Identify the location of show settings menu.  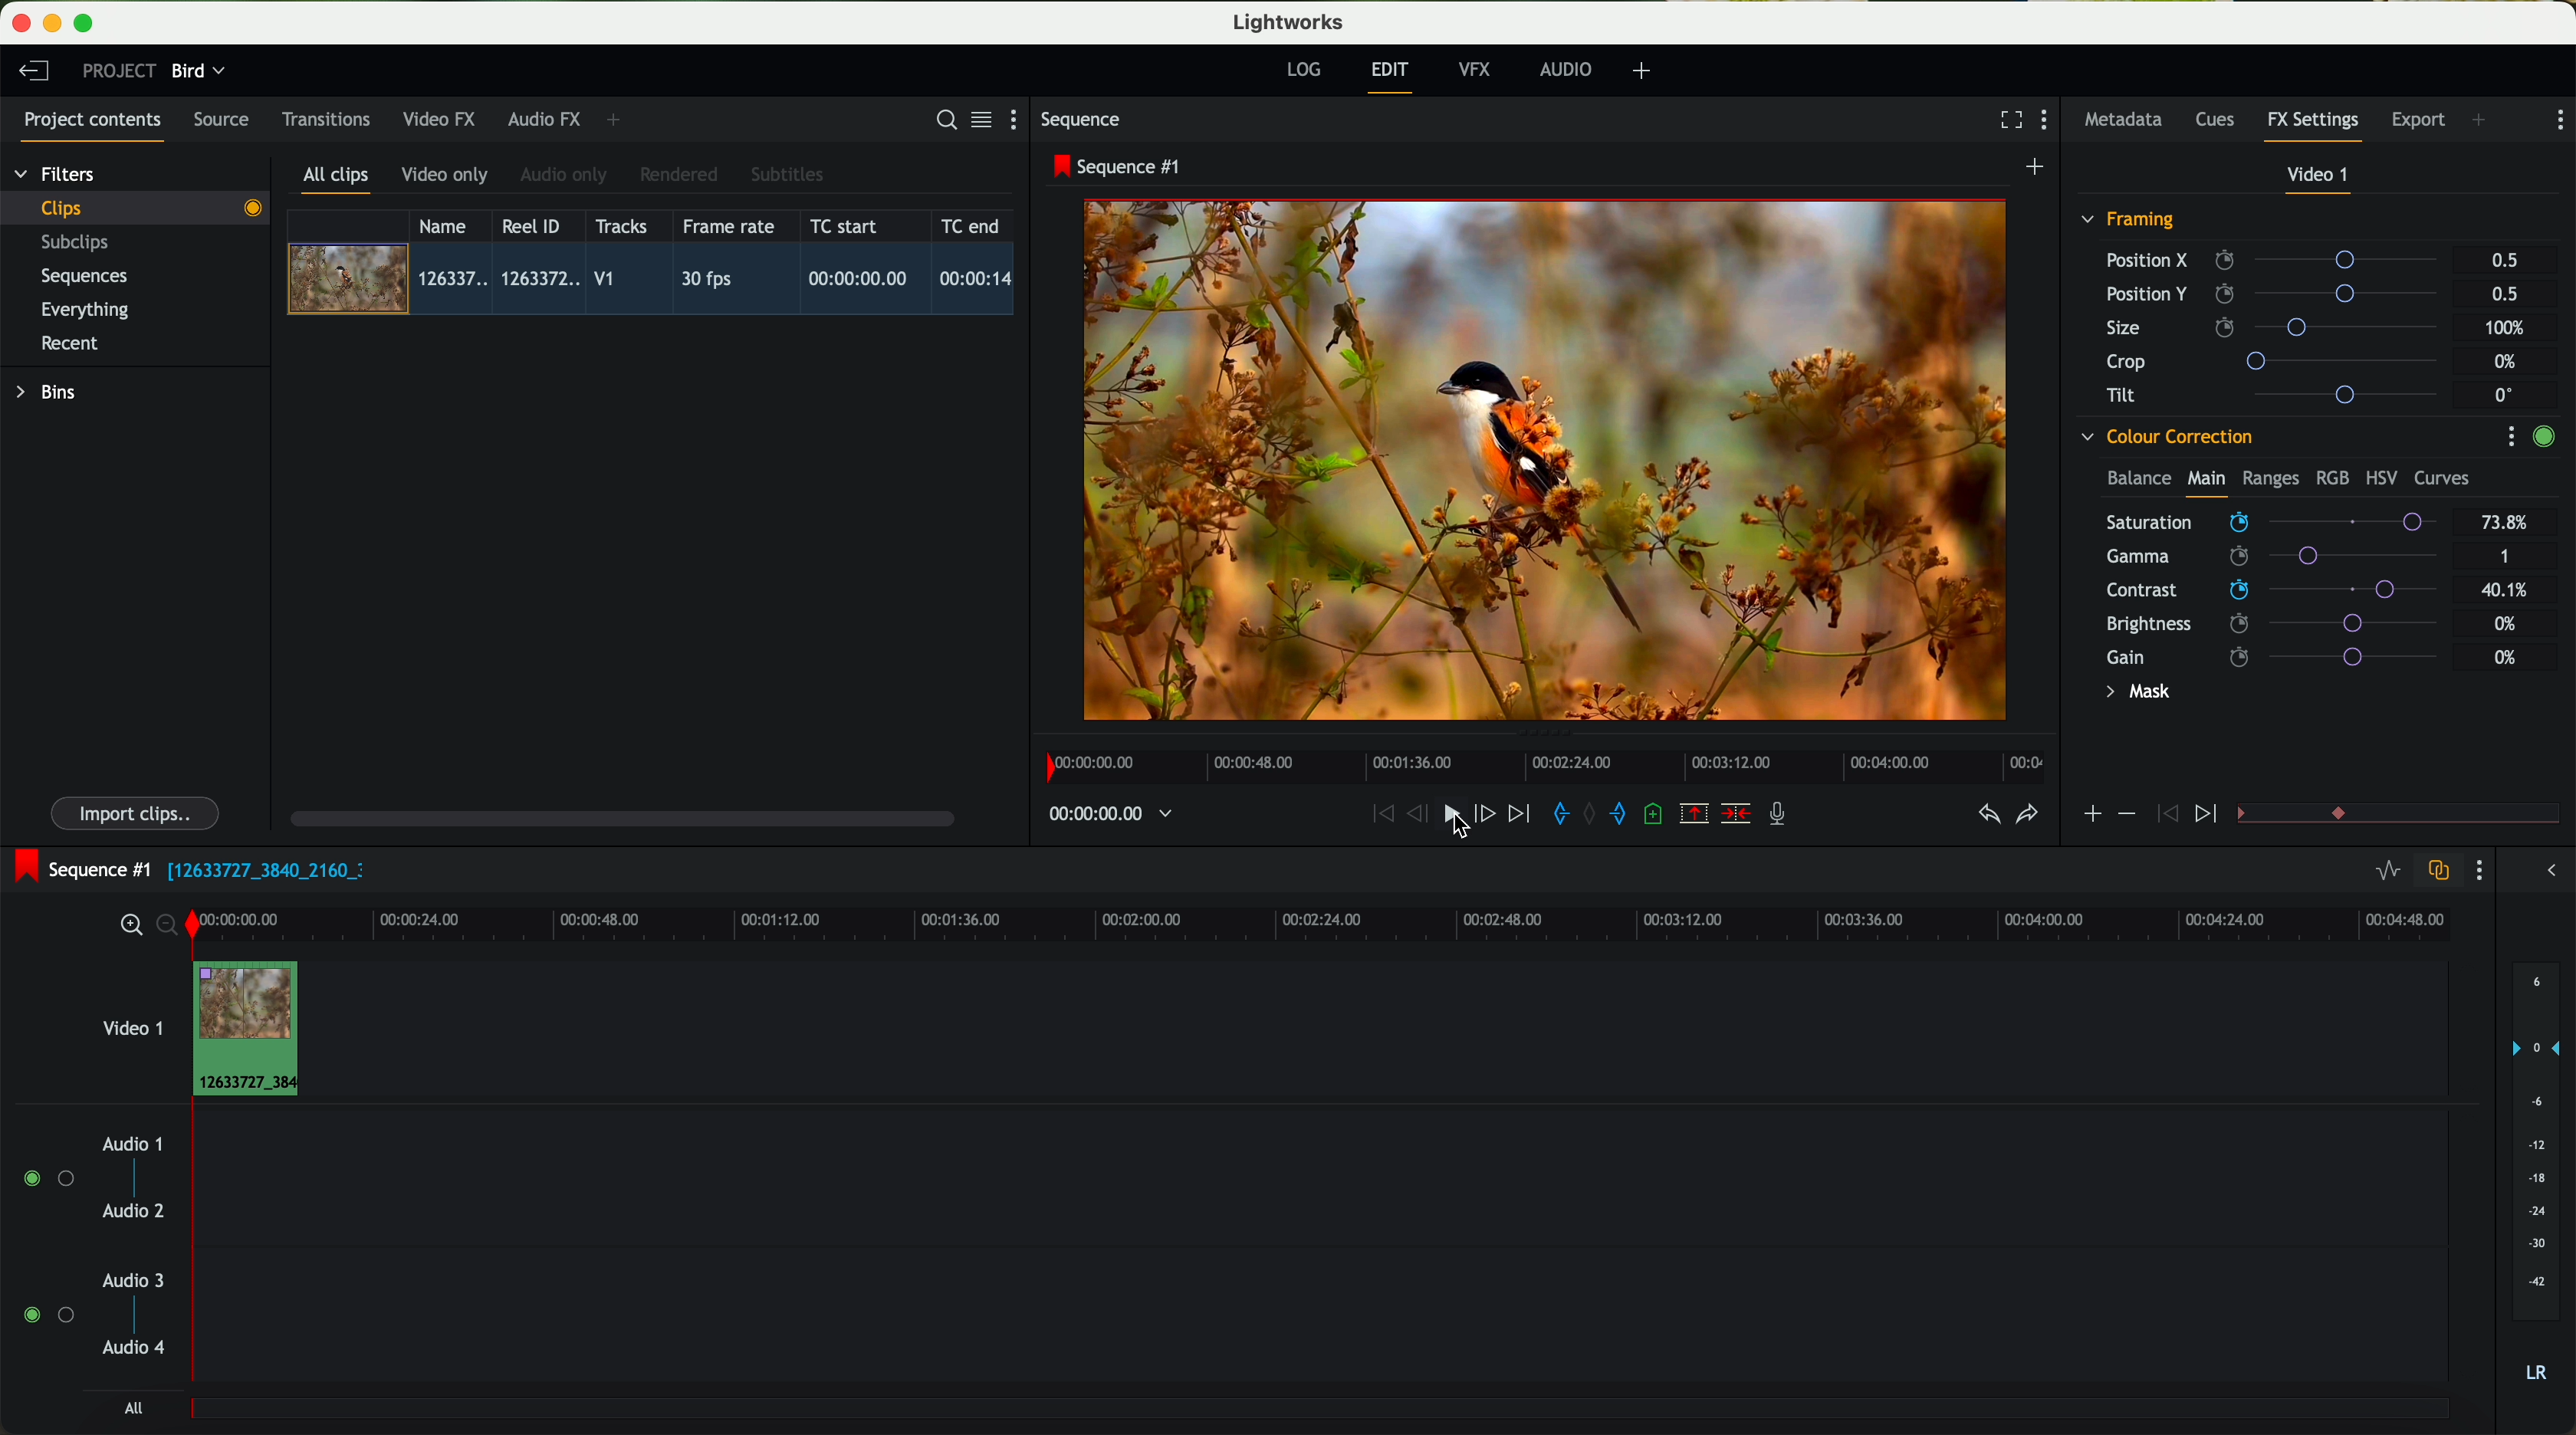
(2510, 436).